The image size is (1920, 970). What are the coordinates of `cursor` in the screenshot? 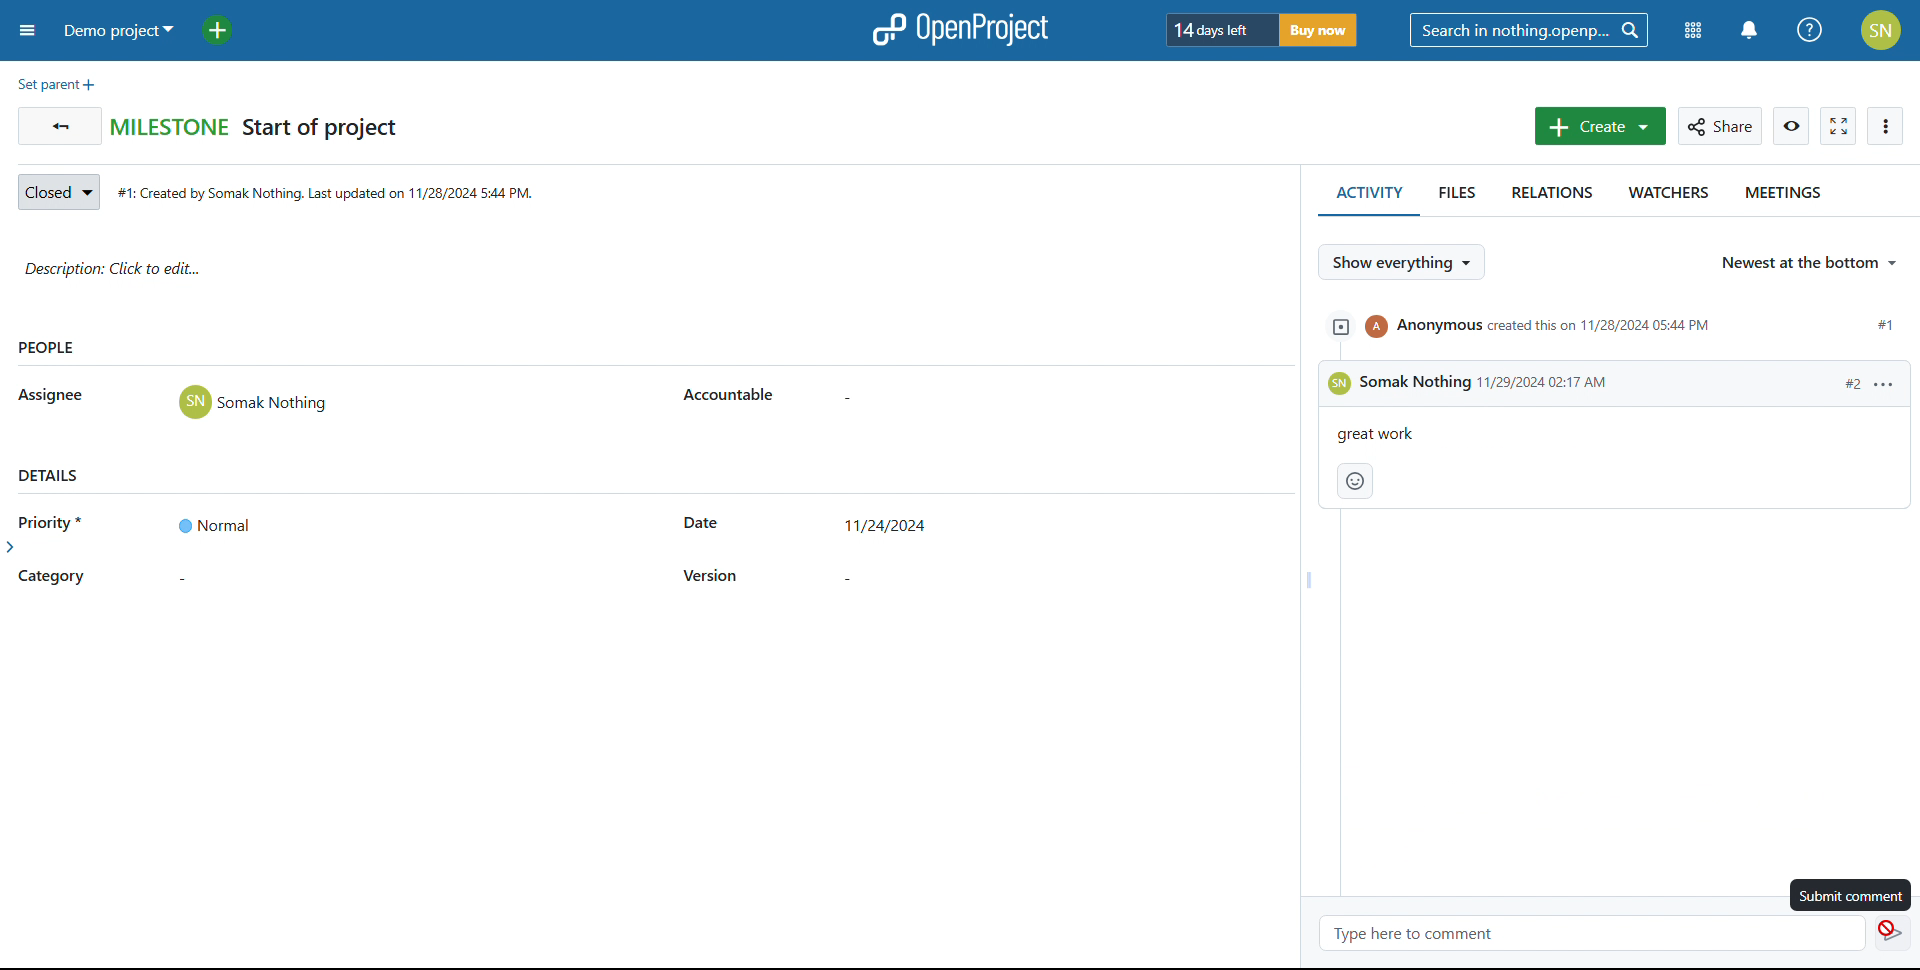 It's located at (1889, 928).